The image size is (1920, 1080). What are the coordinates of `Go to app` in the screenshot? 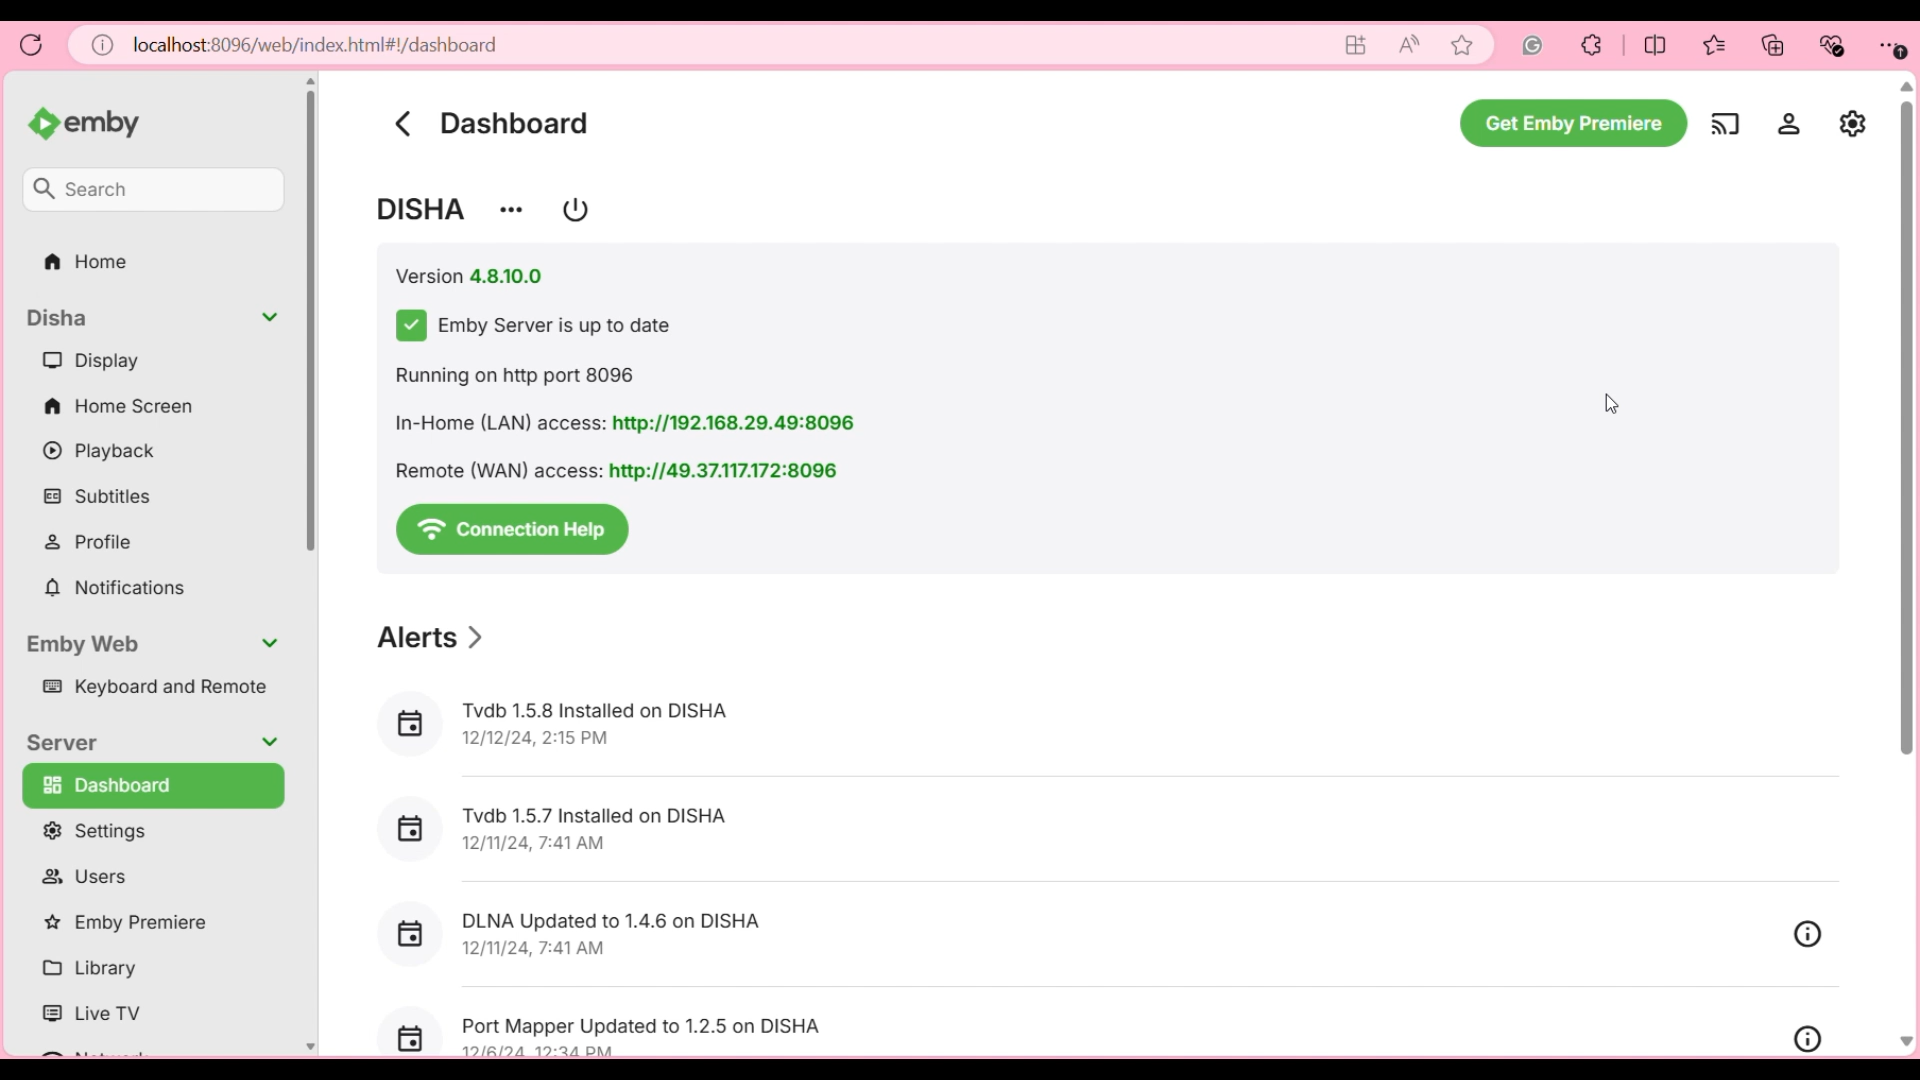 It's located at (1357, 45).